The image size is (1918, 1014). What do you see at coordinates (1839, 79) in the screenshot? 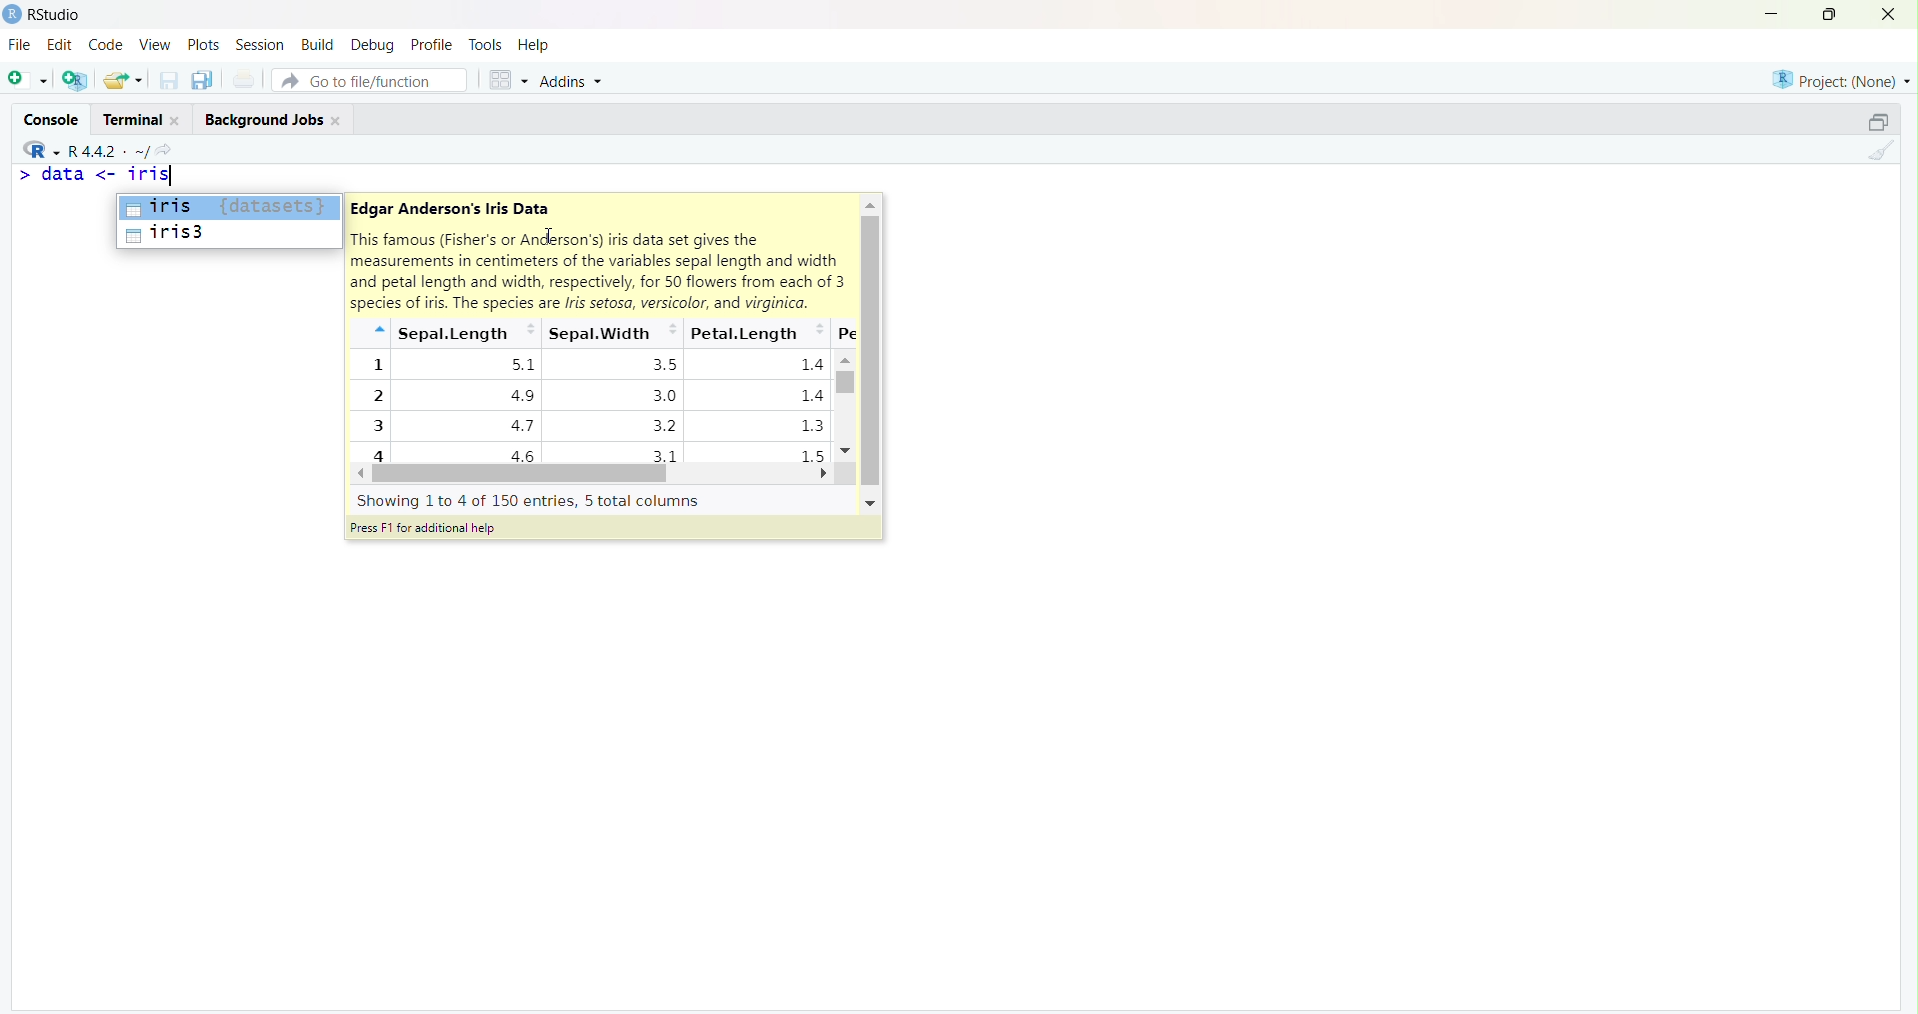
I see `Project (None)` at bounding box center [1839, 79].